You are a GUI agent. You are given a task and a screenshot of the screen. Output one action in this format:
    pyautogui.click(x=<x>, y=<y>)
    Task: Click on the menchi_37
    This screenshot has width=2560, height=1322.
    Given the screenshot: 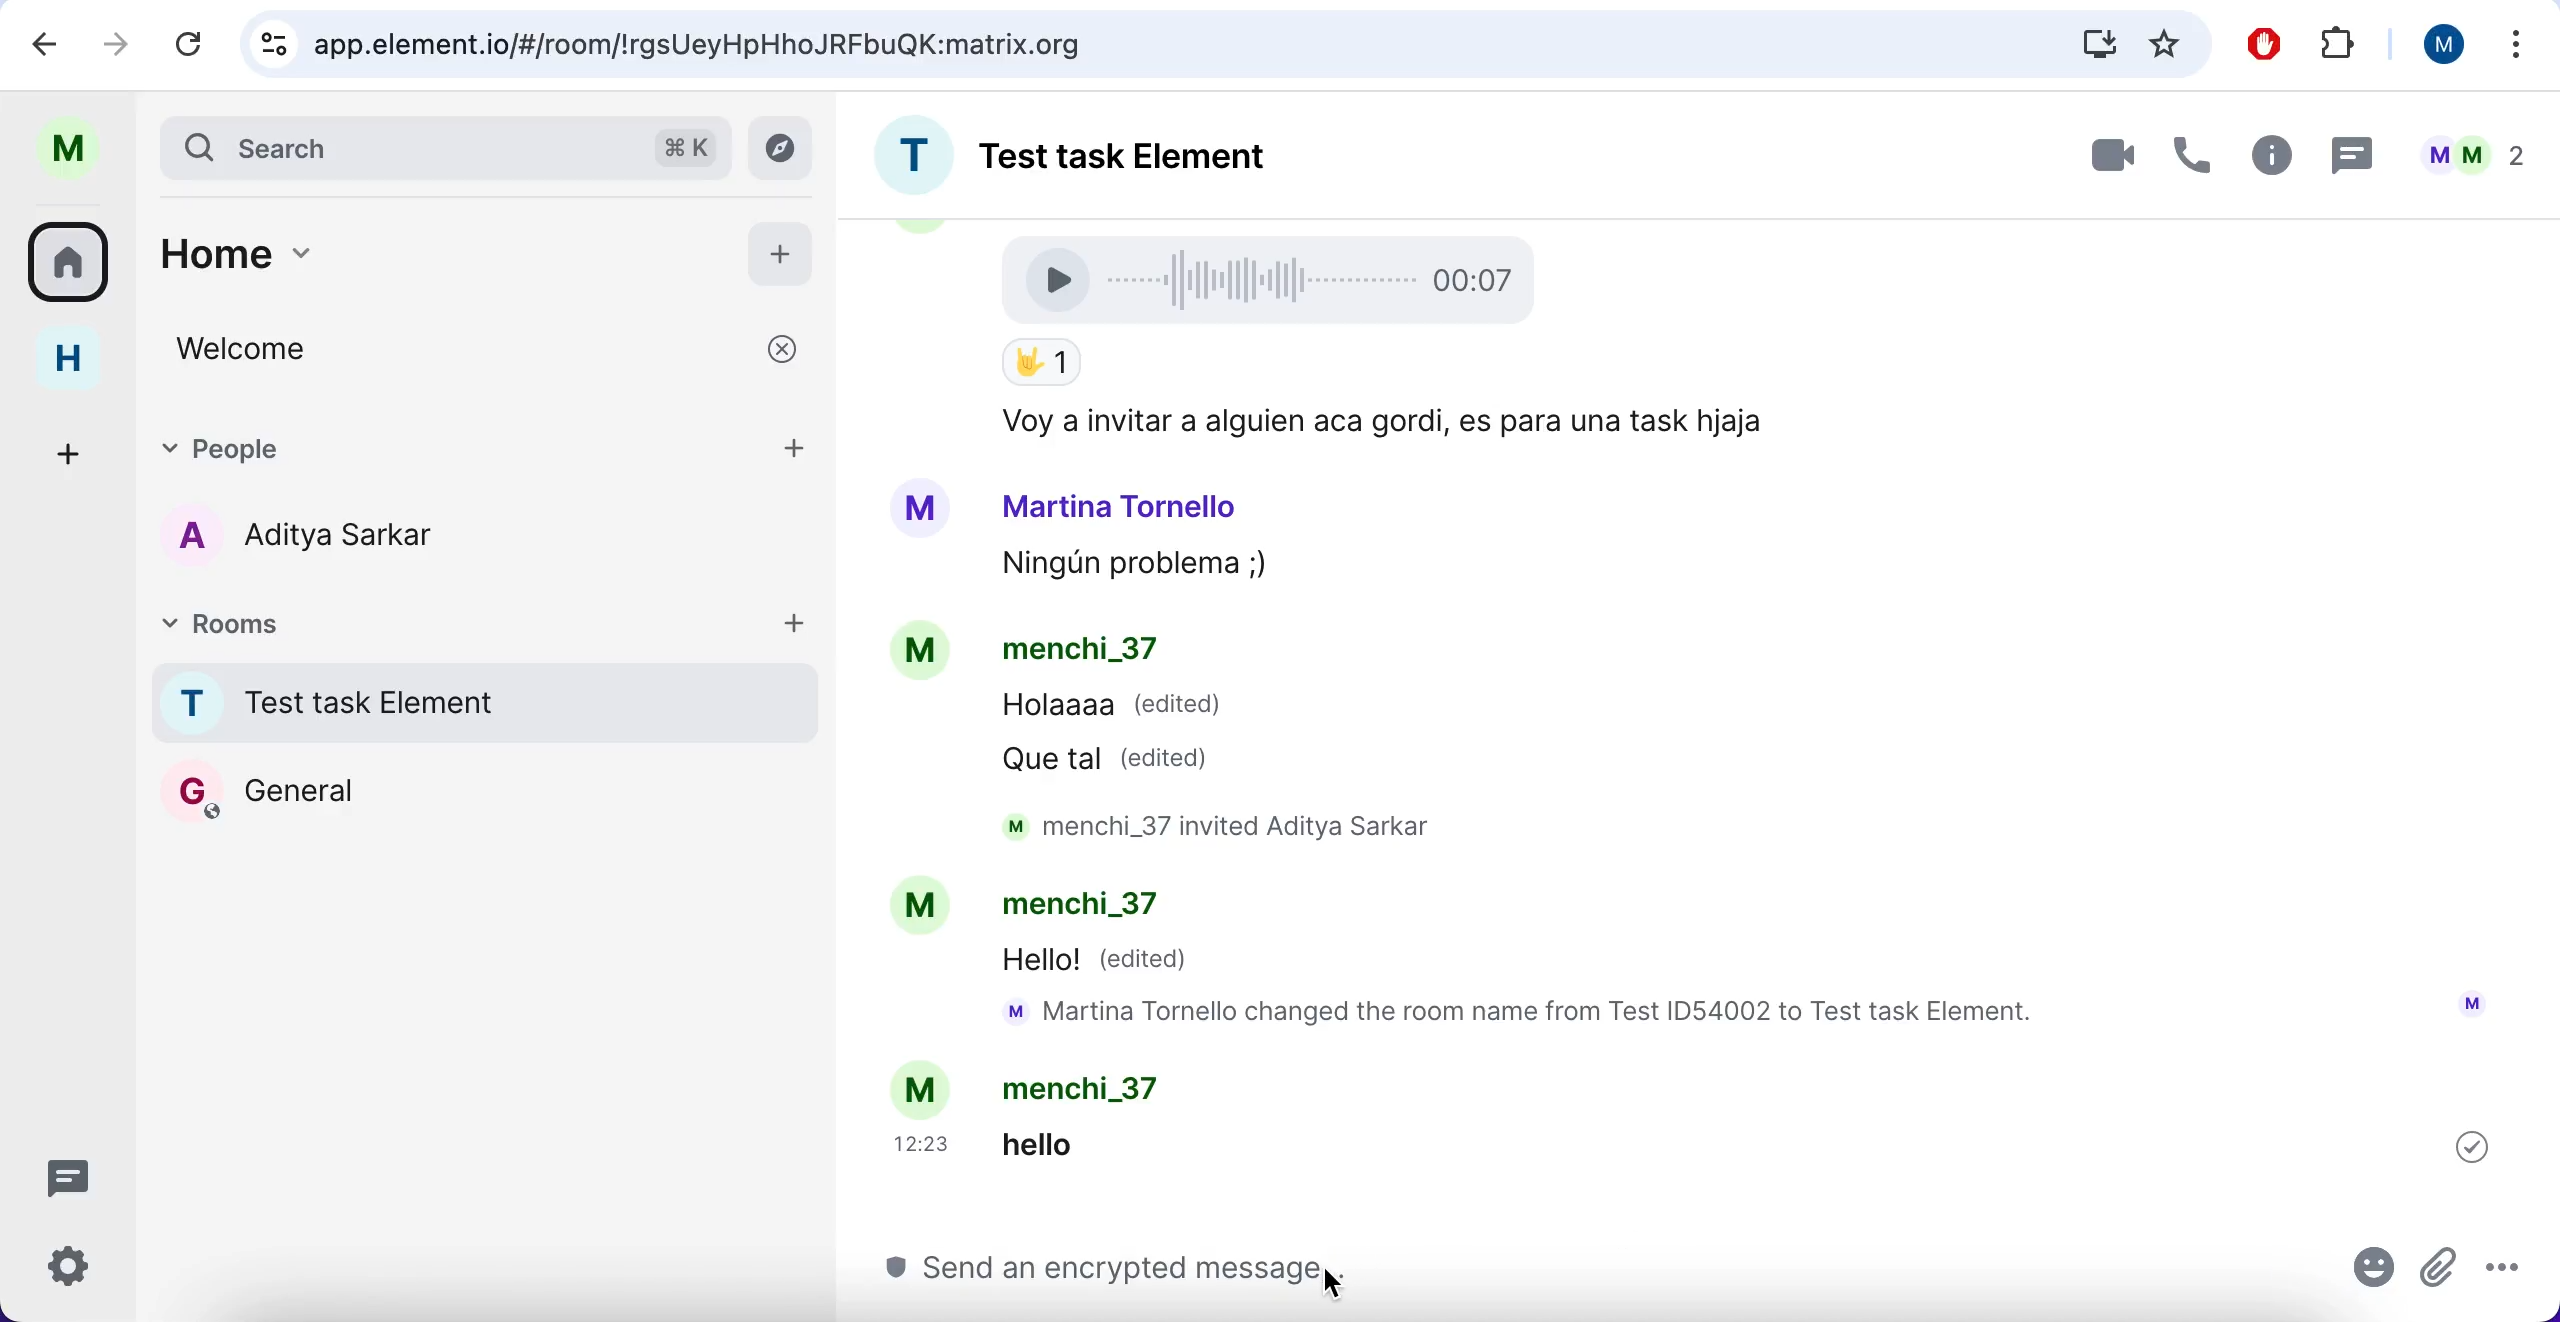 What is the action you would take?
    pyautogui.click(x=1097, y=909)
    